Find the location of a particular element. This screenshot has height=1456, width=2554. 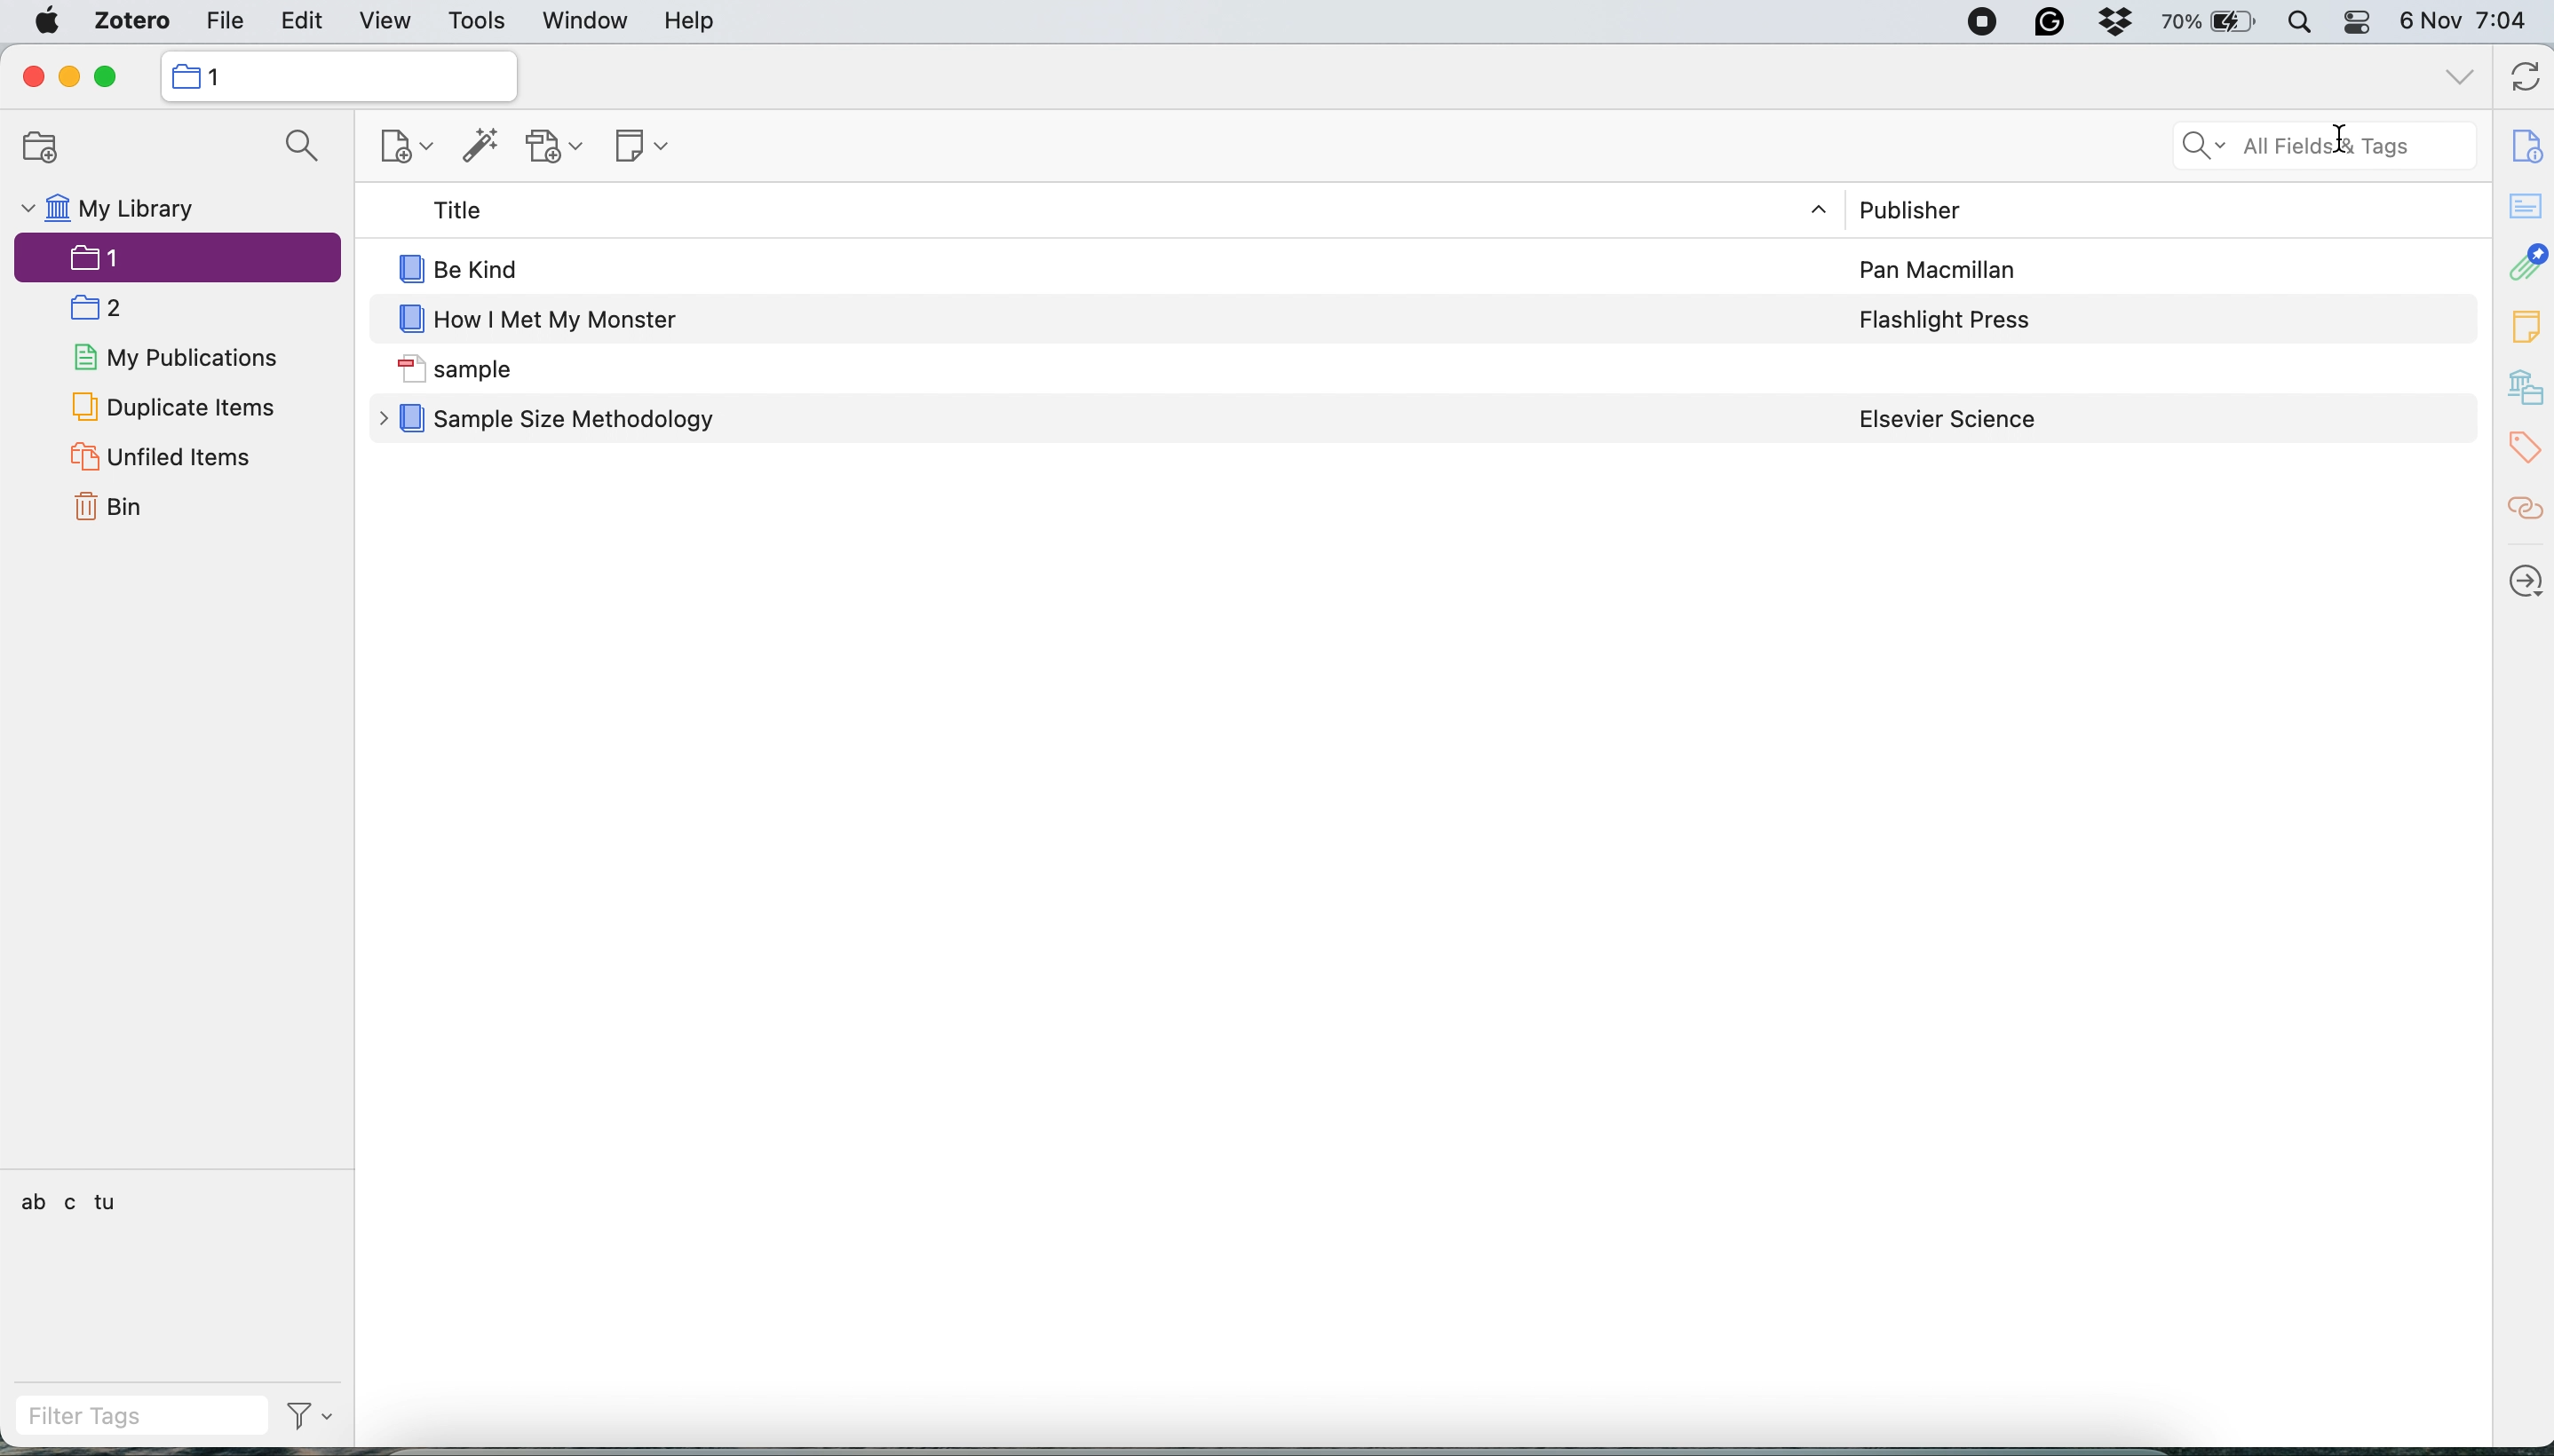

abstract is located at coordinates (2524, 205).